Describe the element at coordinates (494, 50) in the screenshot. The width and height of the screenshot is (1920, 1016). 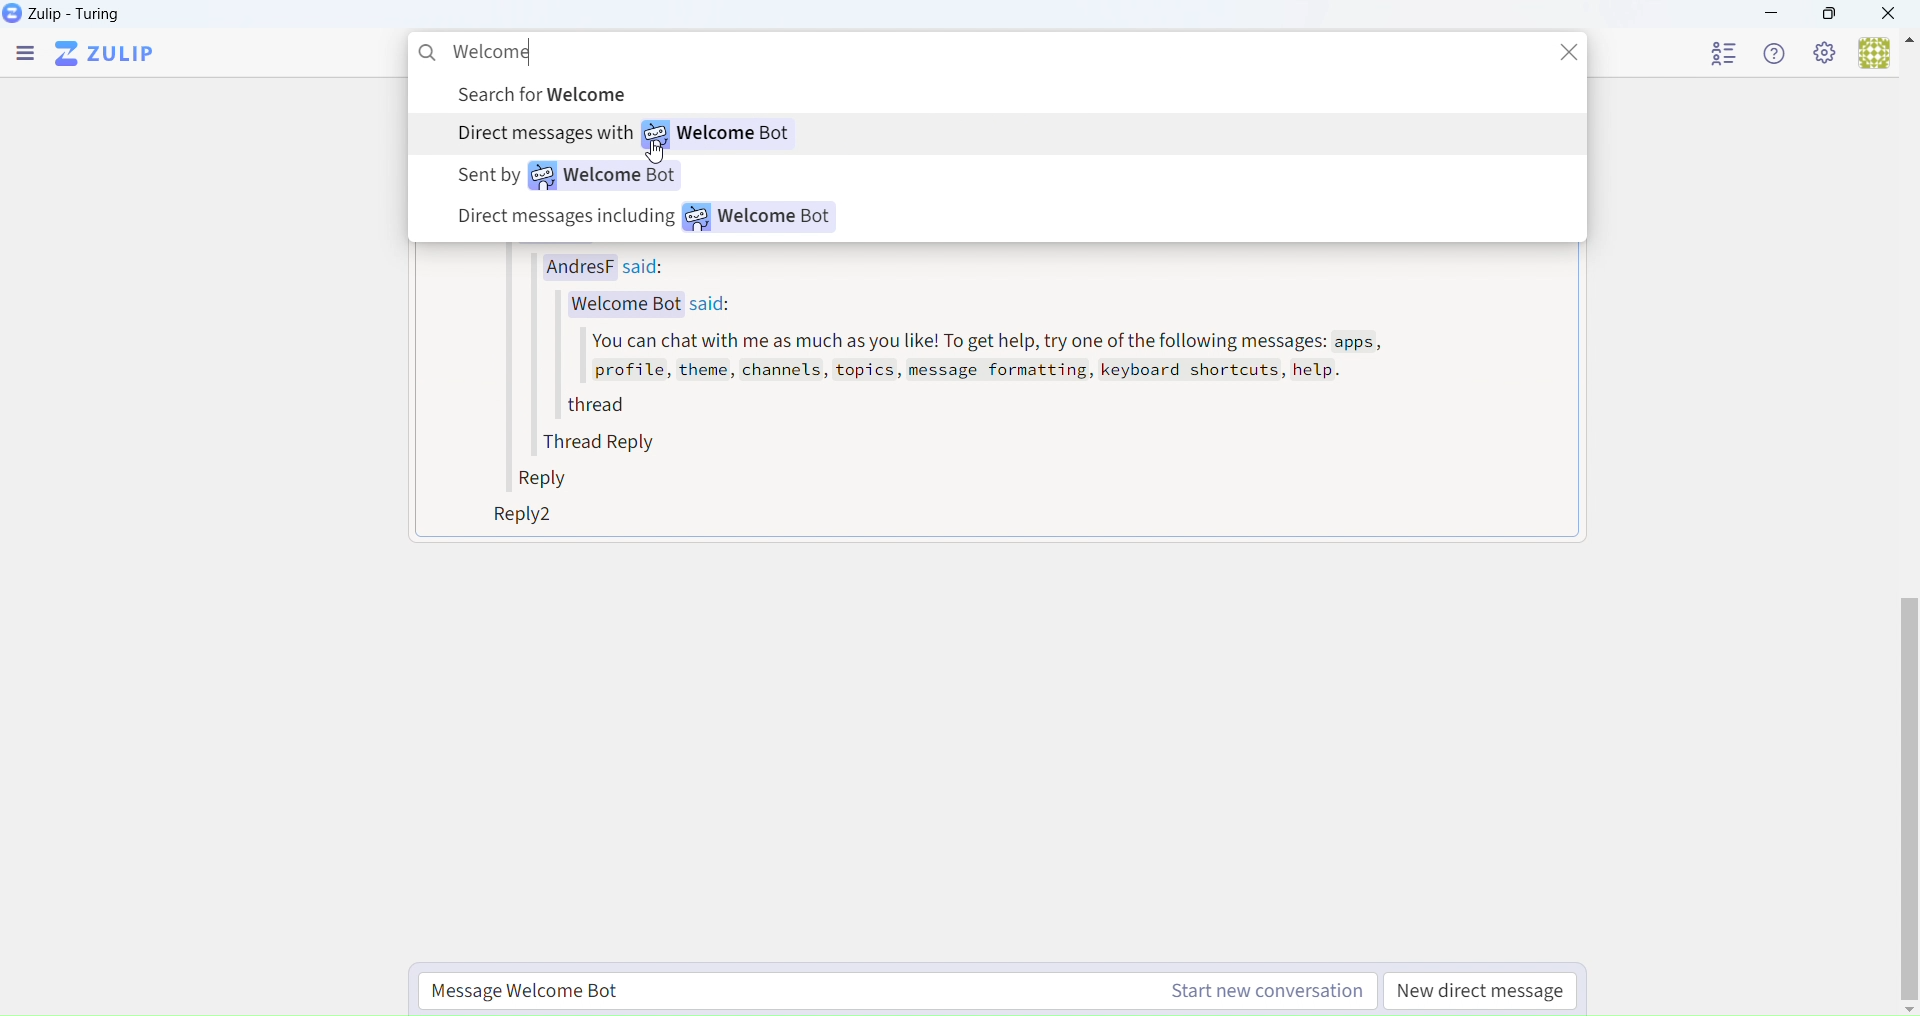
I see `Typed` at that location.